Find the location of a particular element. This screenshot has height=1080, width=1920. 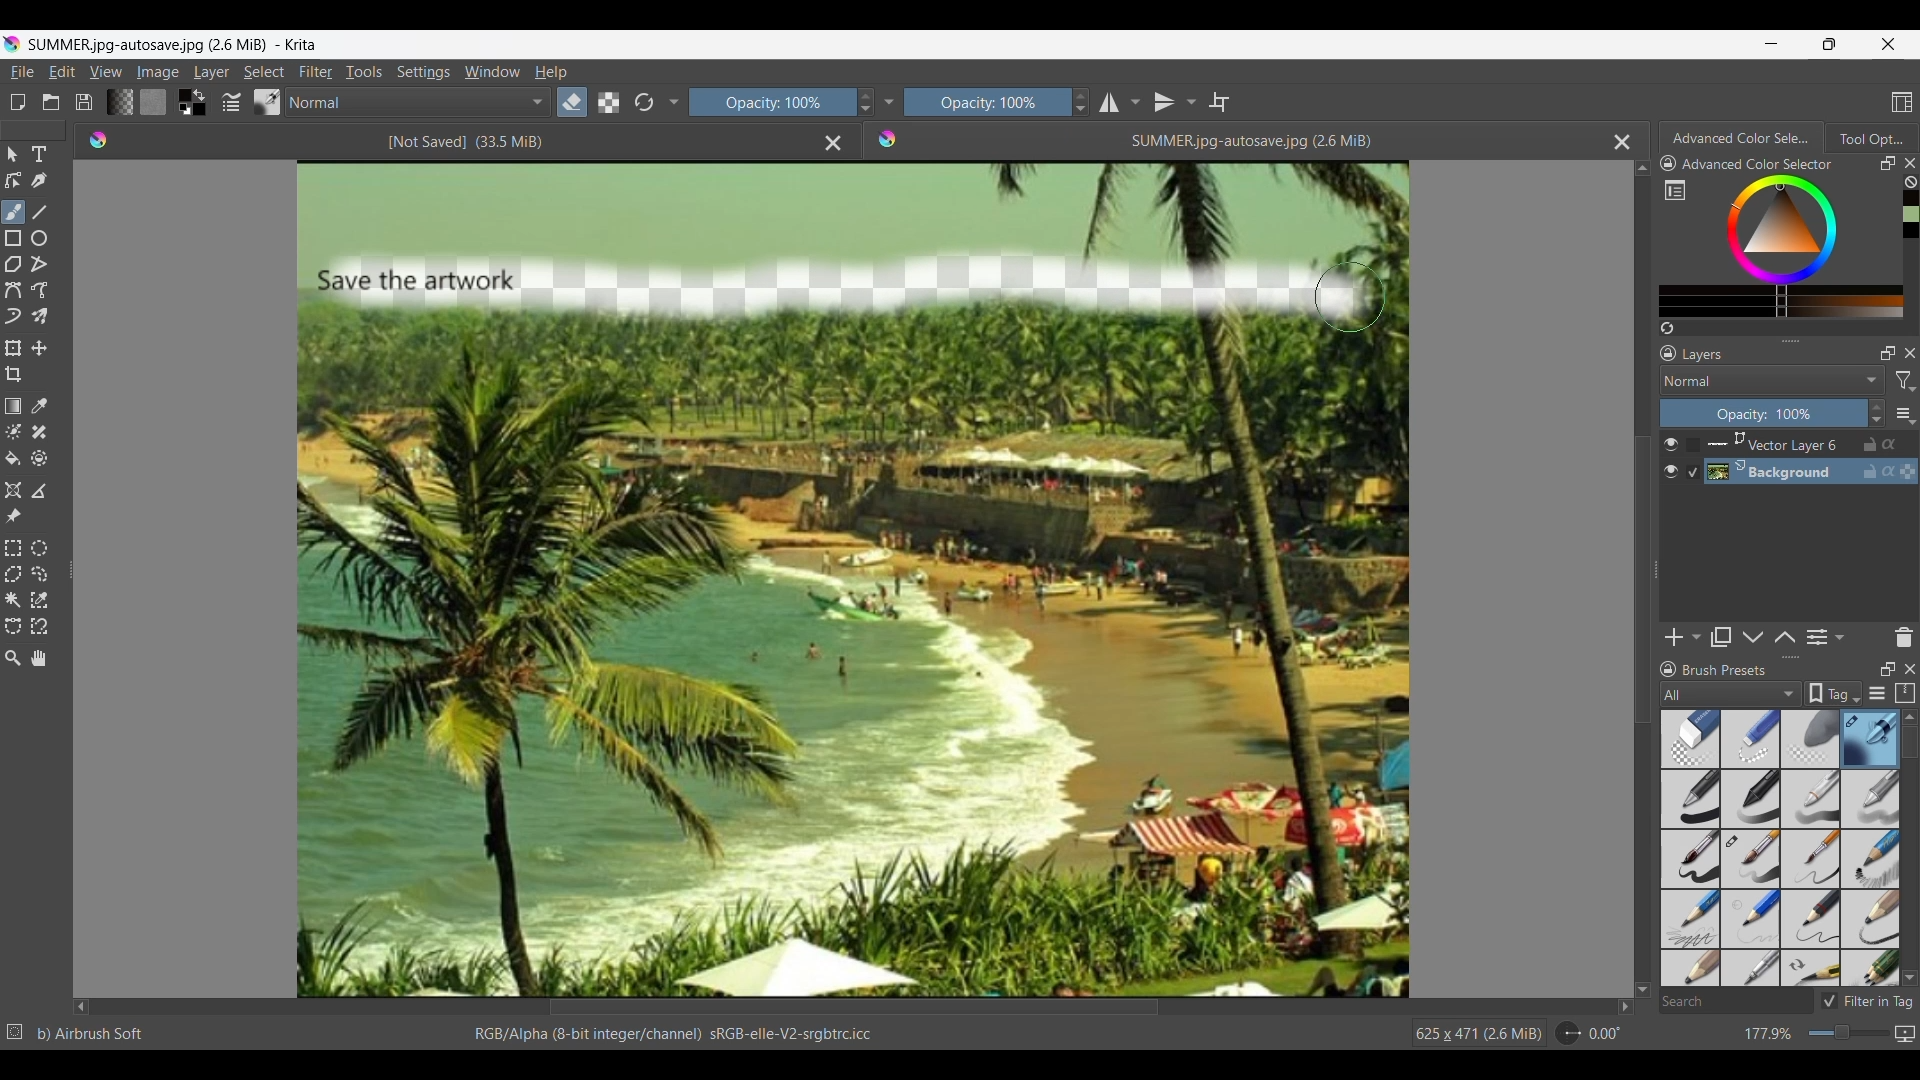

Tag is located at coordinates (1833, 694).